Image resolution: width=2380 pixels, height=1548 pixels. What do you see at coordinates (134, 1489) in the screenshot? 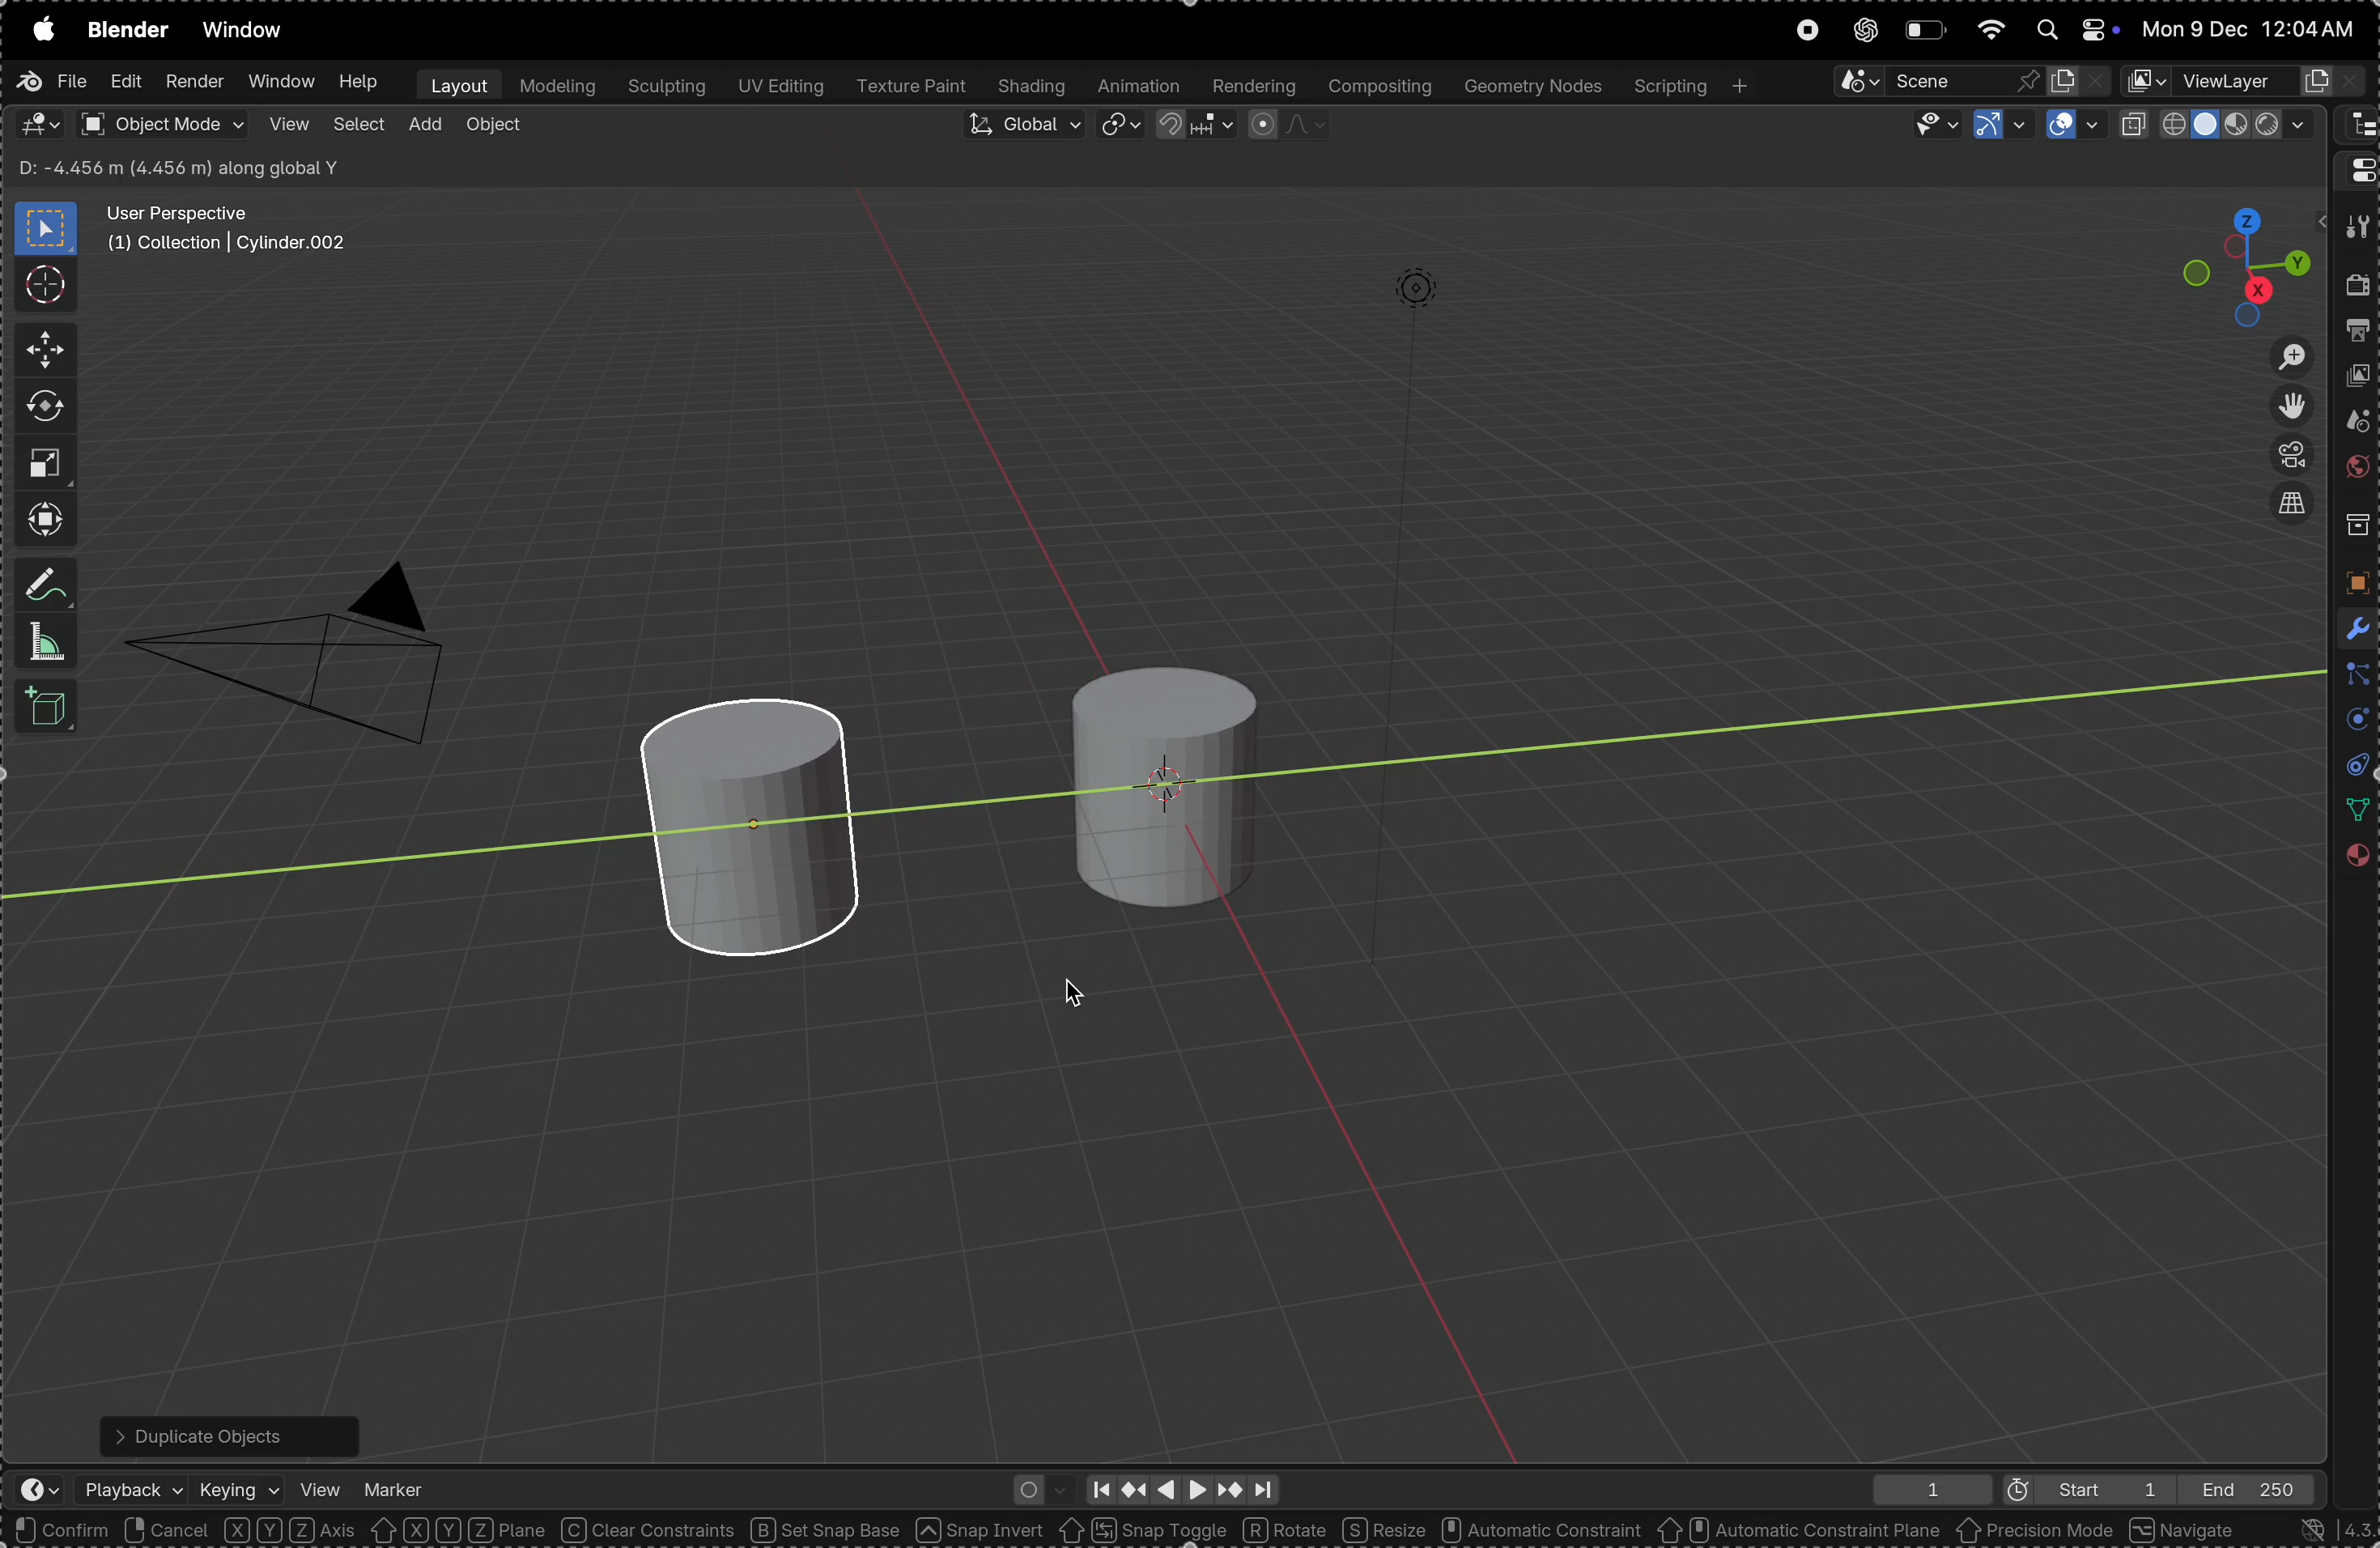
I see `play back ` at bounding box center [134, 1489].